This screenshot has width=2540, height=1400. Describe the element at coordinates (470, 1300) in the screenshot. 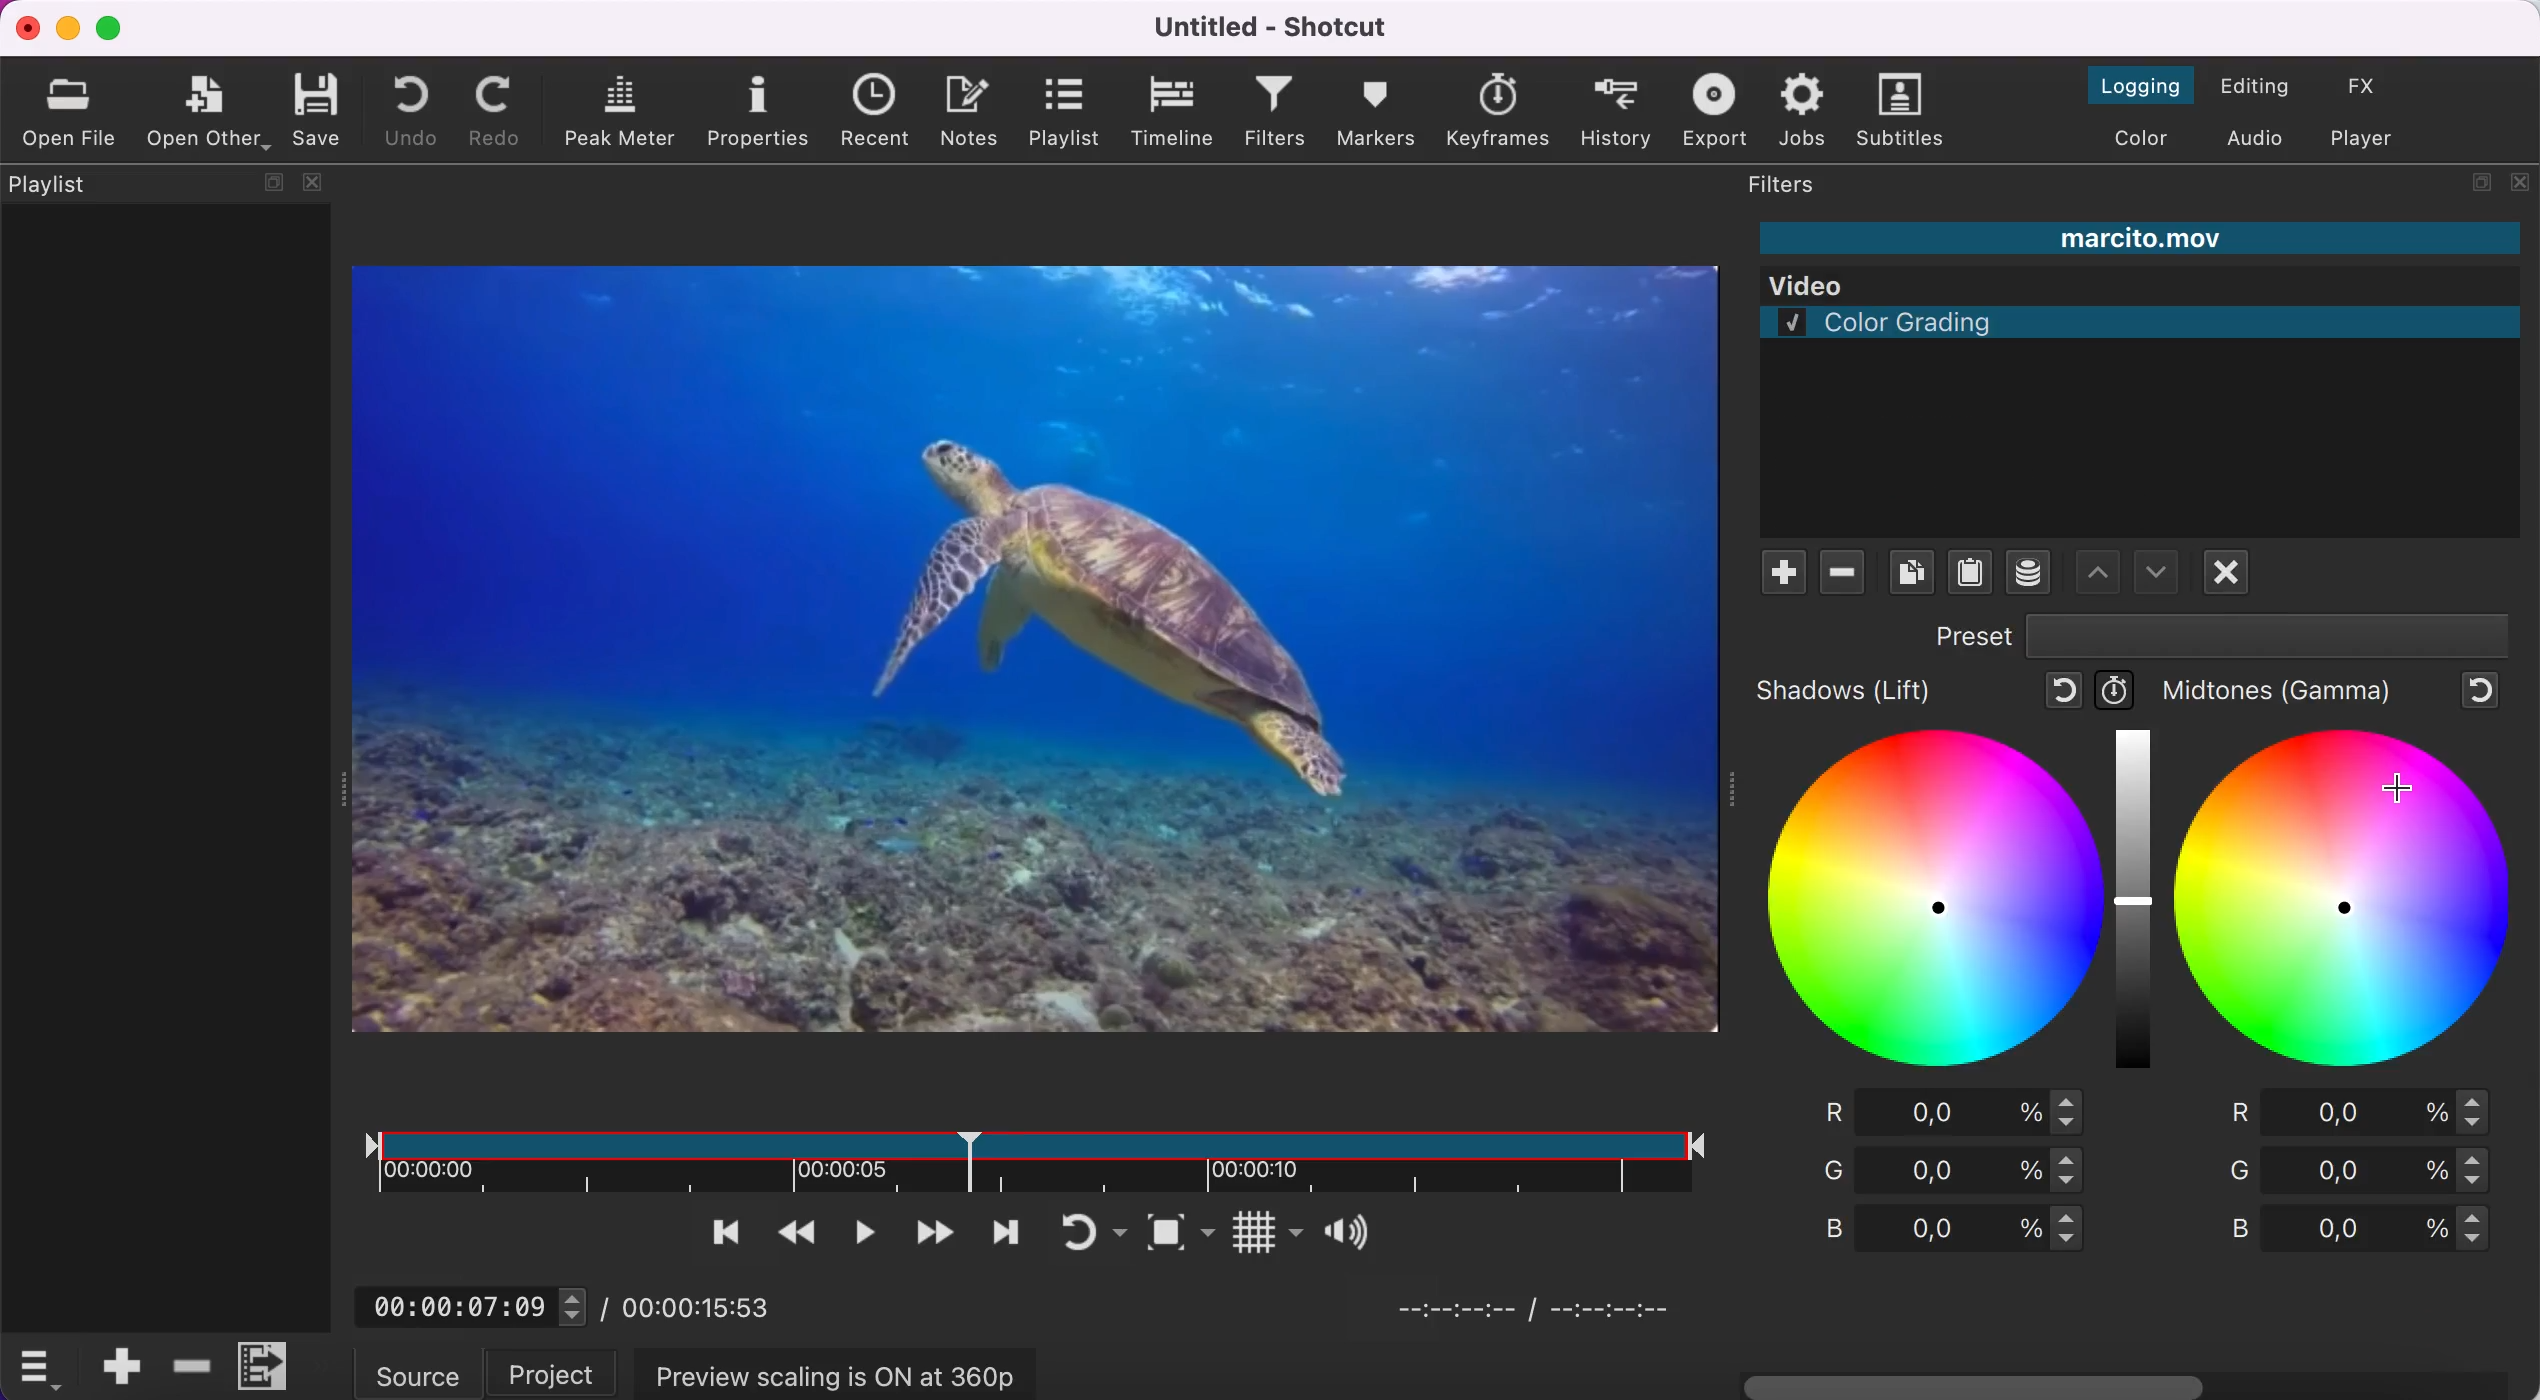

I see `00:00:07:09` at that location.